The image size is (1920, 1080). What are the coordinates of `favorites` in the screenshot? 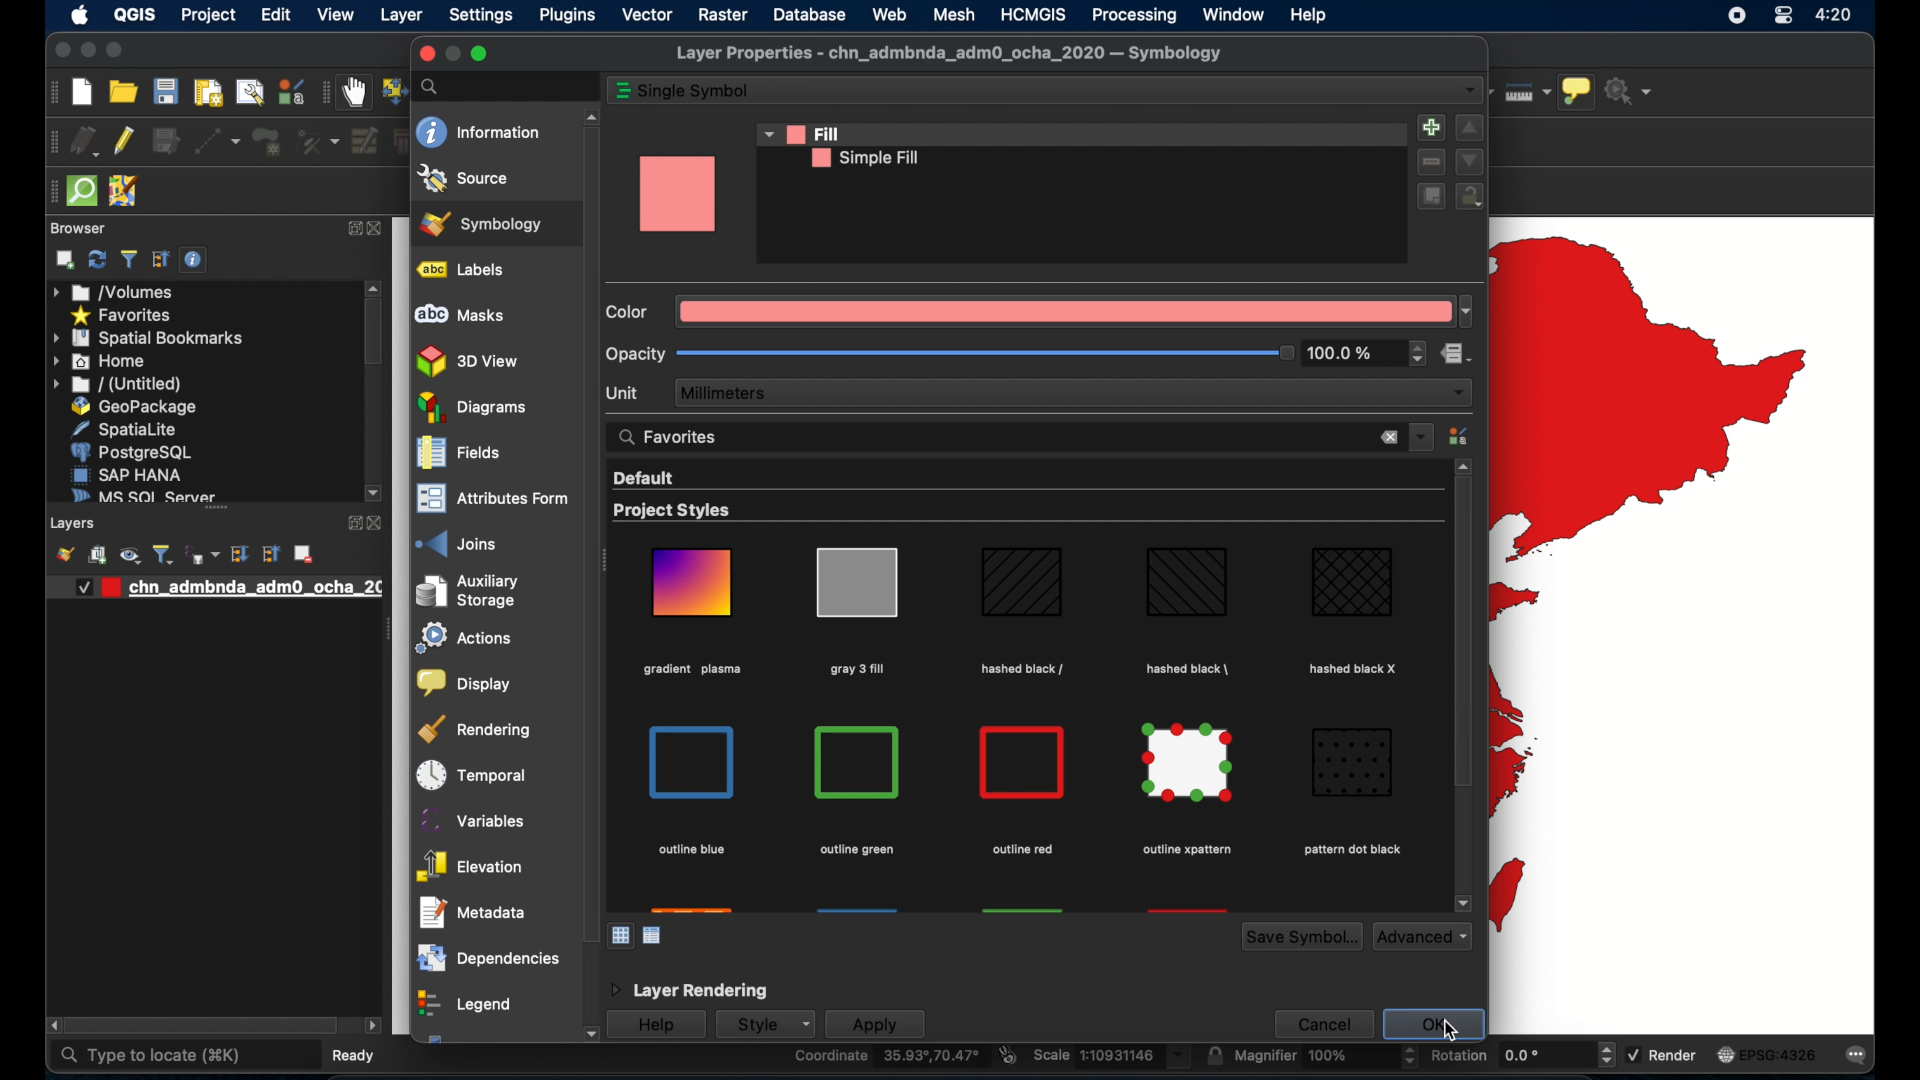 It's located at (120, 316).